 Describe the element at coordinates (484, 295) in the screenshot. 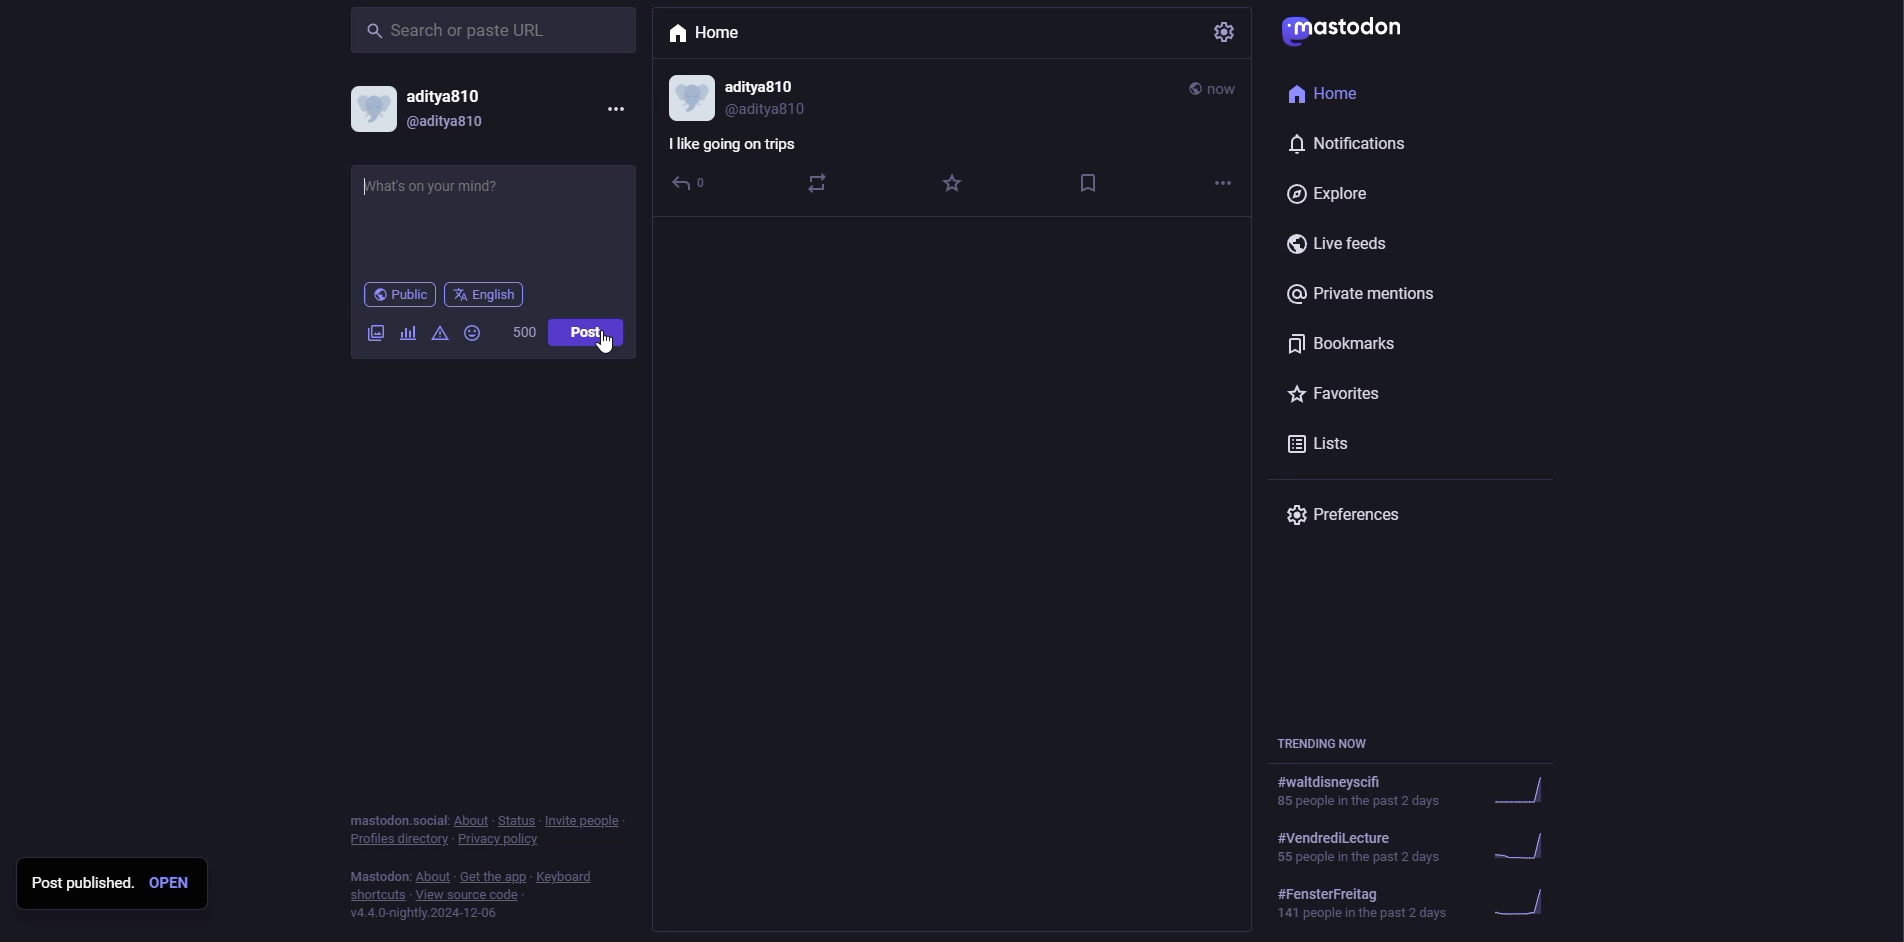

I see `english` at that location.